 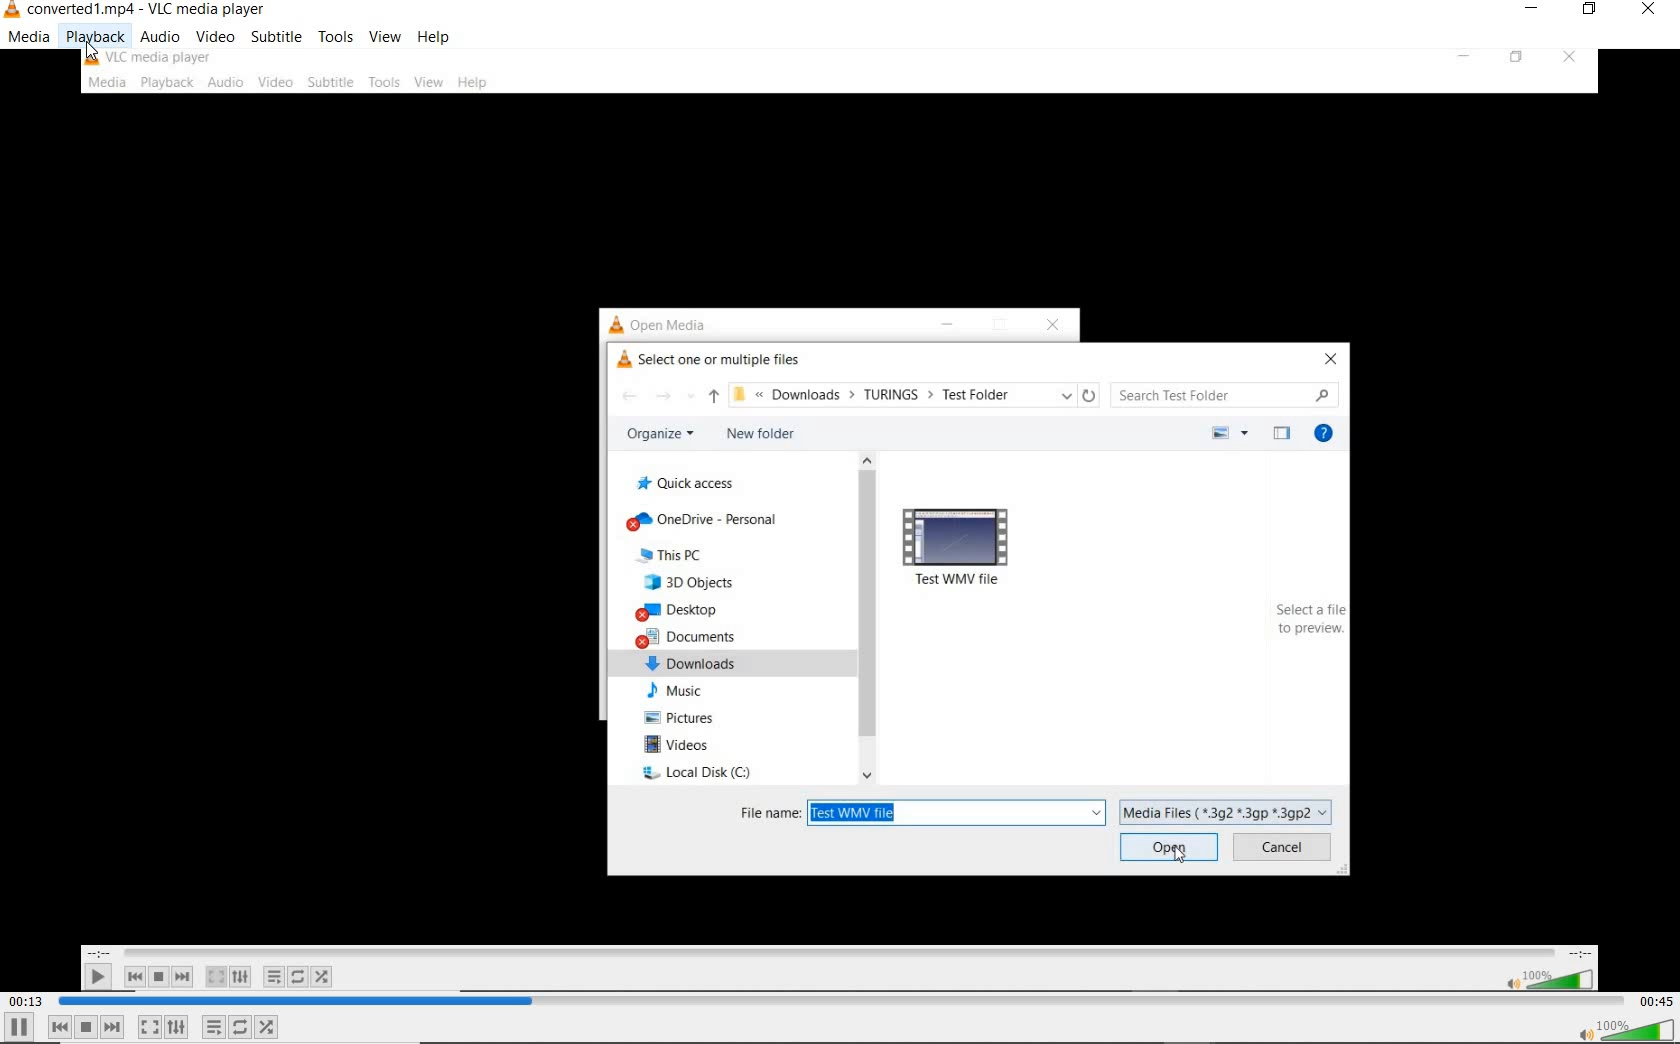 What do you see at coordinates (86, 1026) in the screenshot?
I see `stop` at bounding box center [86, 1026].